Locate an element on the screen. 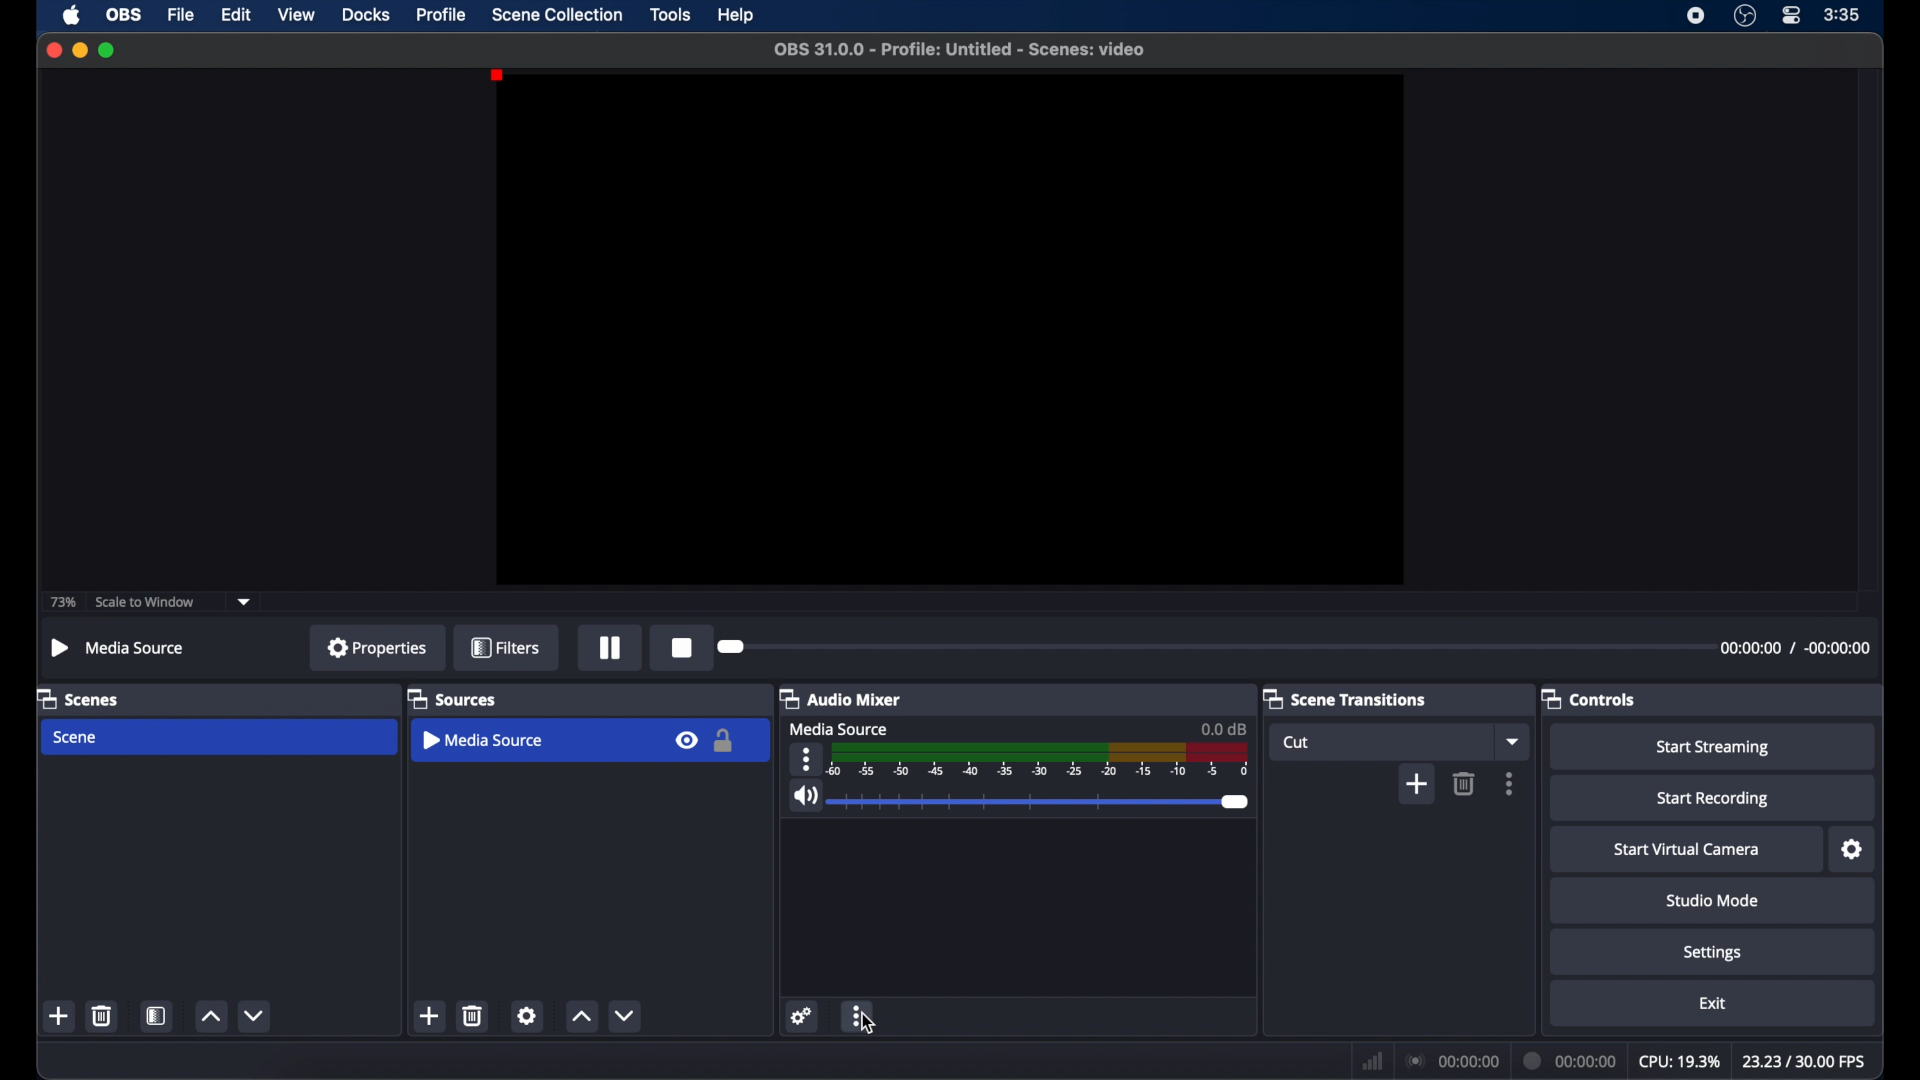 Image resolution: width=1920 pixels, height=1080 pixels. settings is located at coordinates (1852, 849).